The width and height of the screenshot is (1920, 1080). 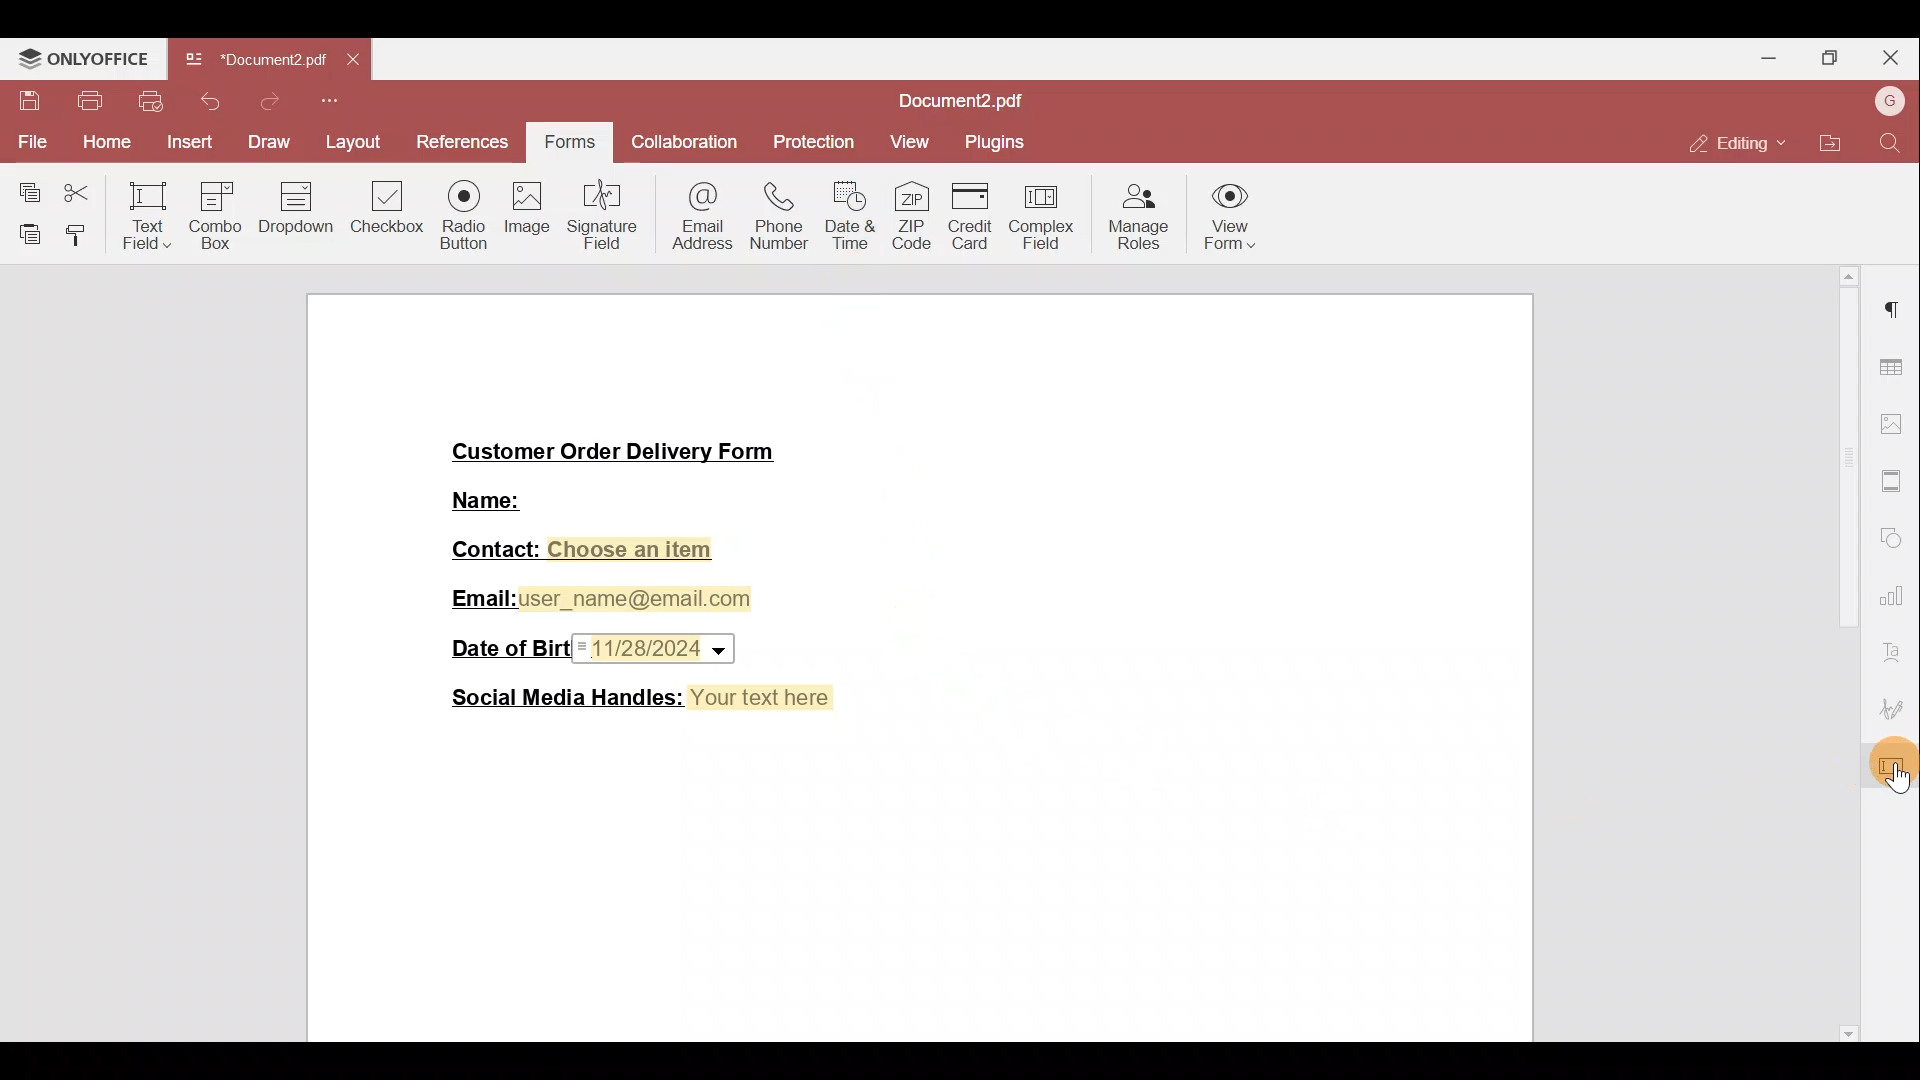 I want to click on Image settings, so click(x=1896, y=427).